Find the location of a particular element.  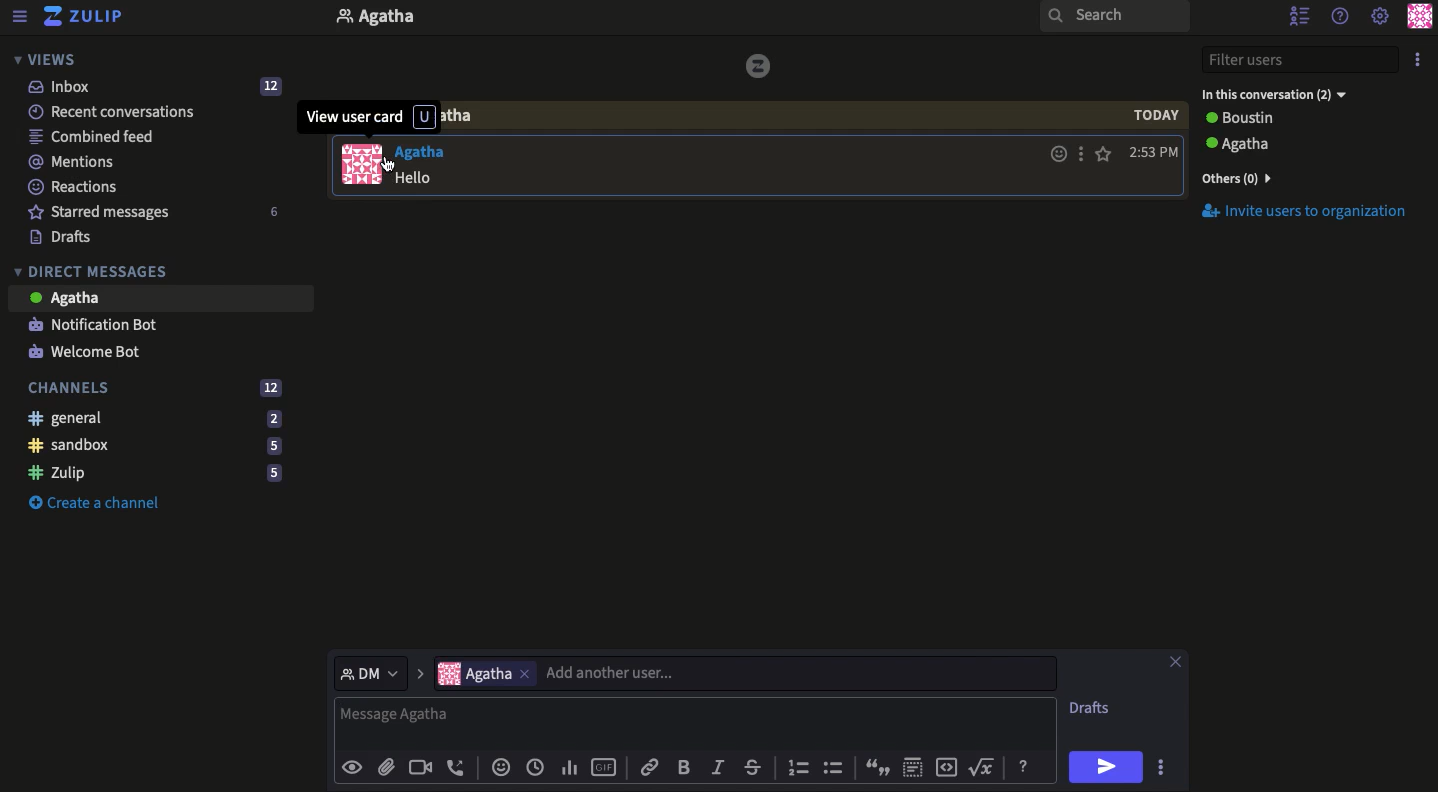

Text box is located at coordinates (696, 722).